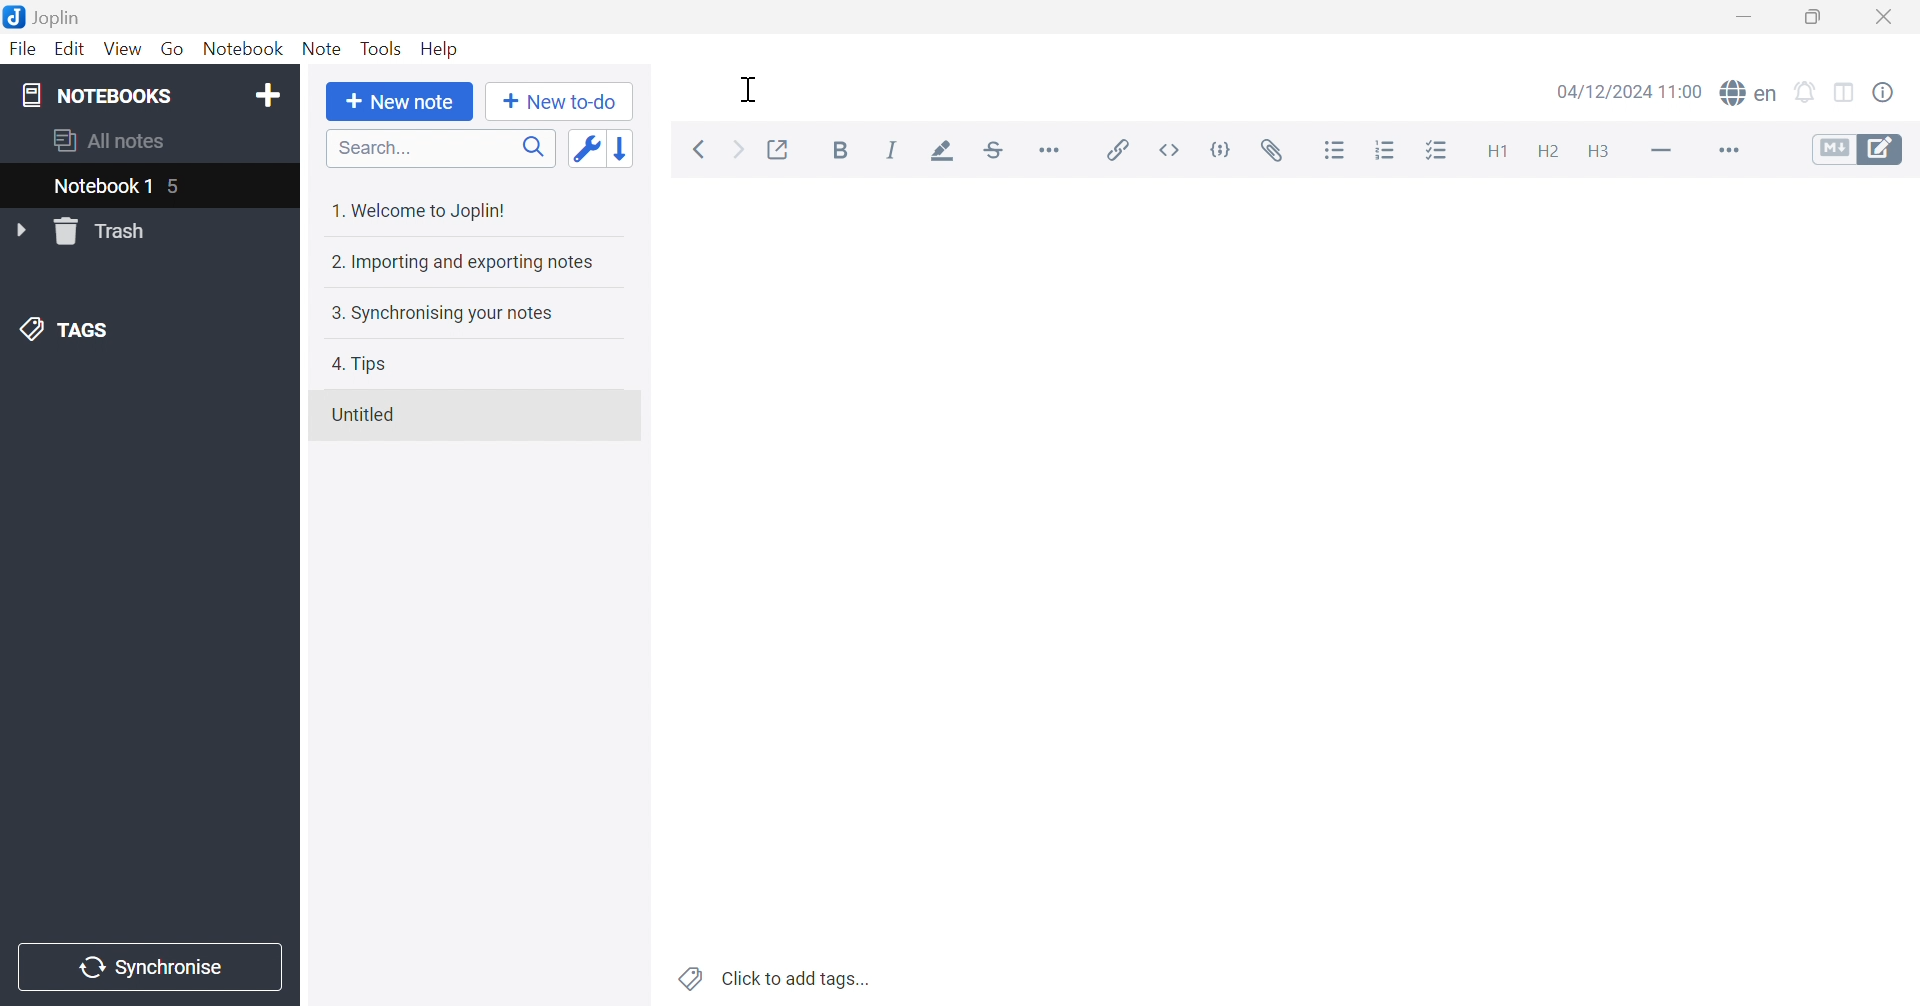 This screenshot has height=1006, width=1920. What do you see at coordinates (22, 52) in the screenshot?
I see `File` at bounding box center [22, 52].